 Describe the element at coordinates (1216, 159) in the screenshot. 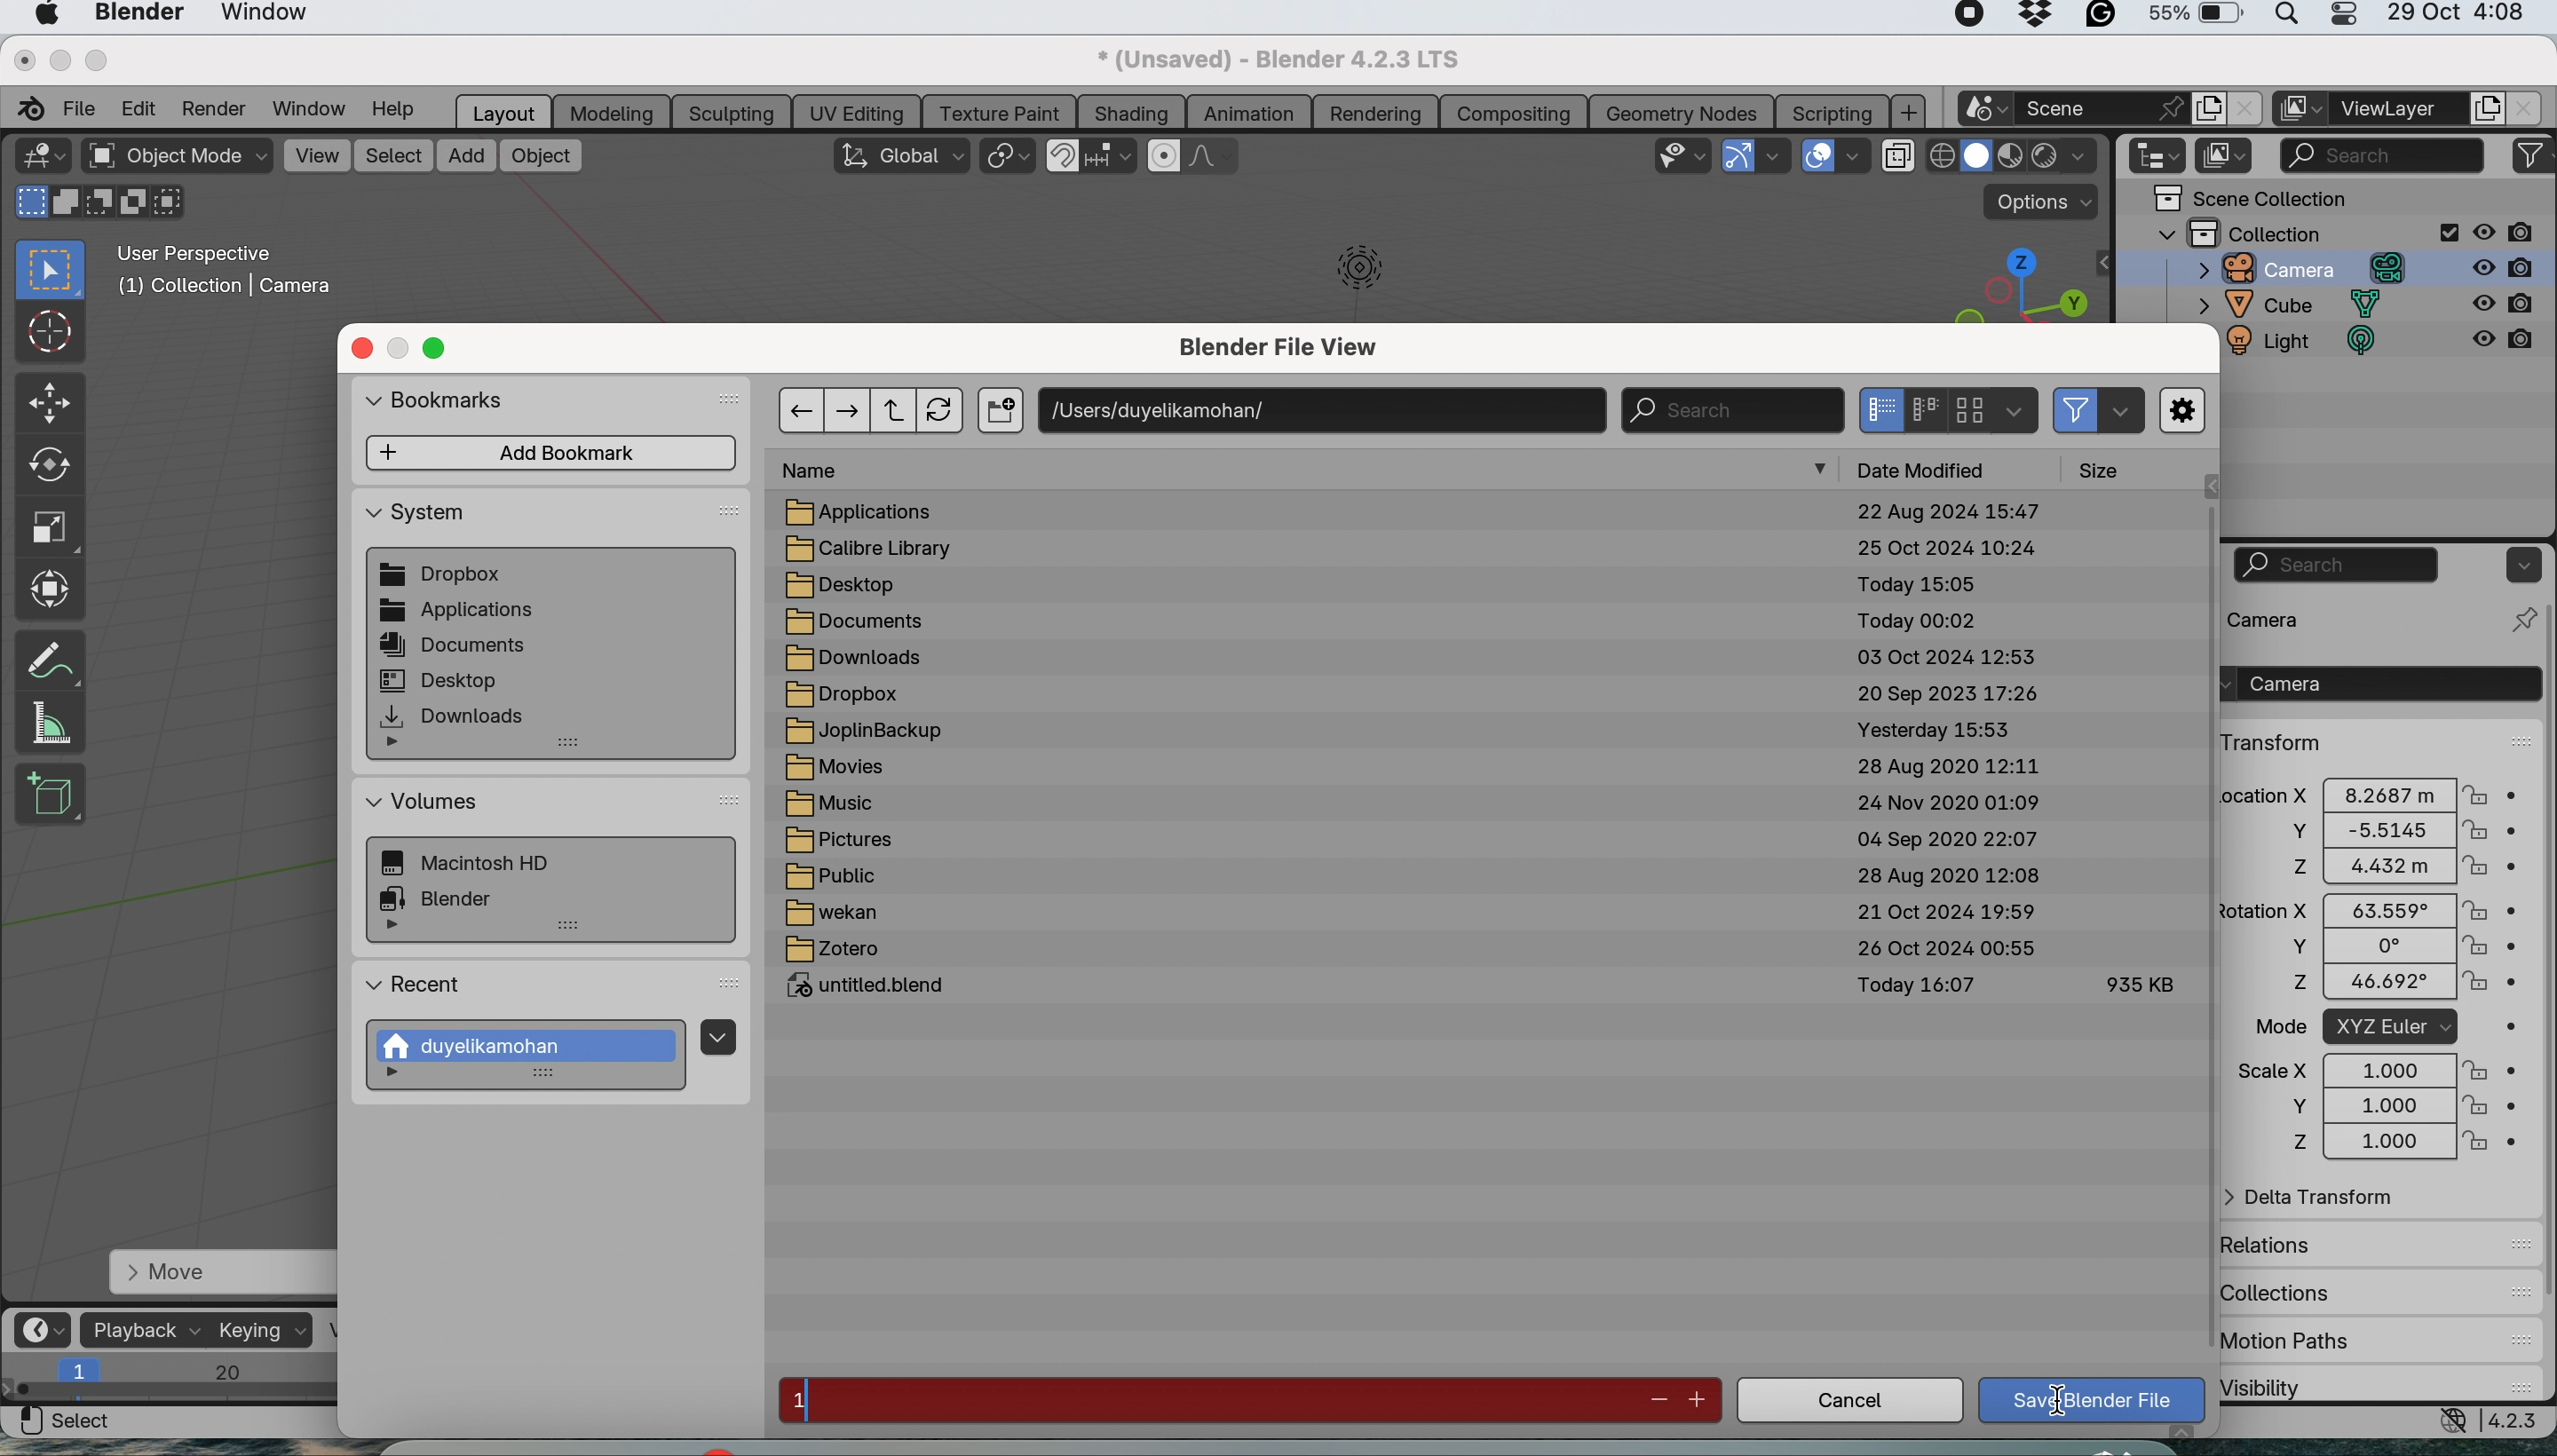

I see `proportional editing falloff` at that location.